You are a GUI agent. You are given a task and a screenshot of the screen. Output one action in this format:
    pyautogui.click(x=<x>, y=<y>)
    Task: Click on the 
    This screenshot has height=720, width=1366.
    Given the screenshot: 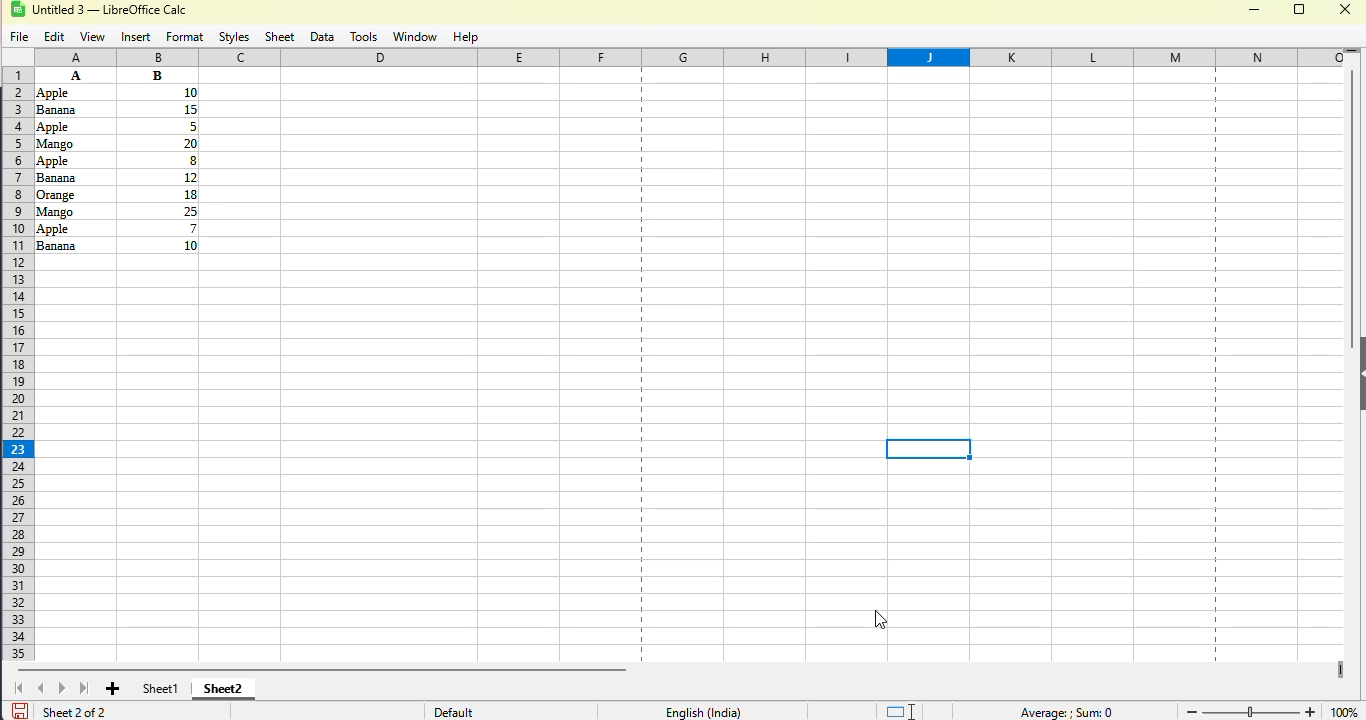 What is the action you would take?
    pyautogui.click(x=159, y=193)
    